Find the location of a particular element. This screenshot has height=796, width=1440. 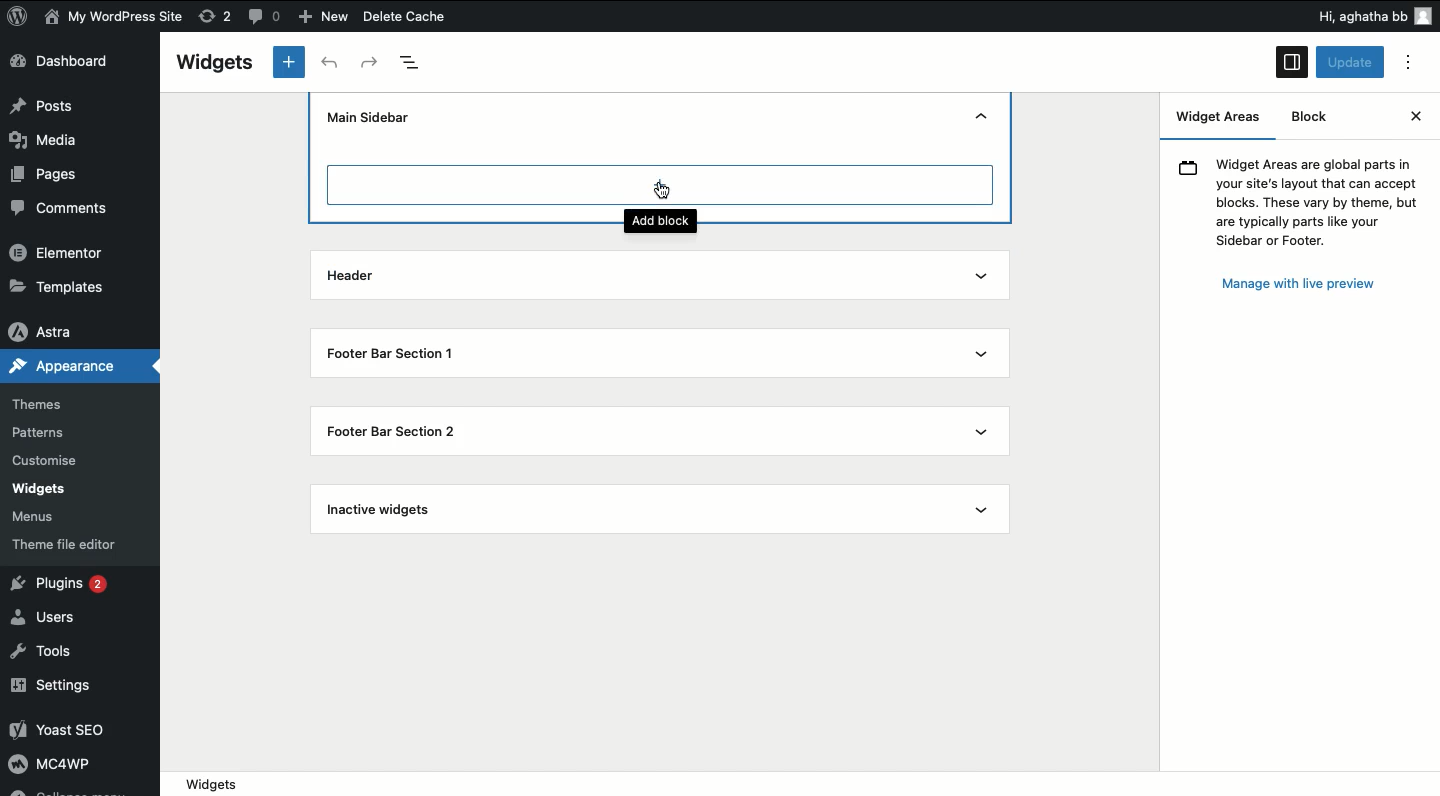

 Yoast SEO  is located at coordinates (72, 726).